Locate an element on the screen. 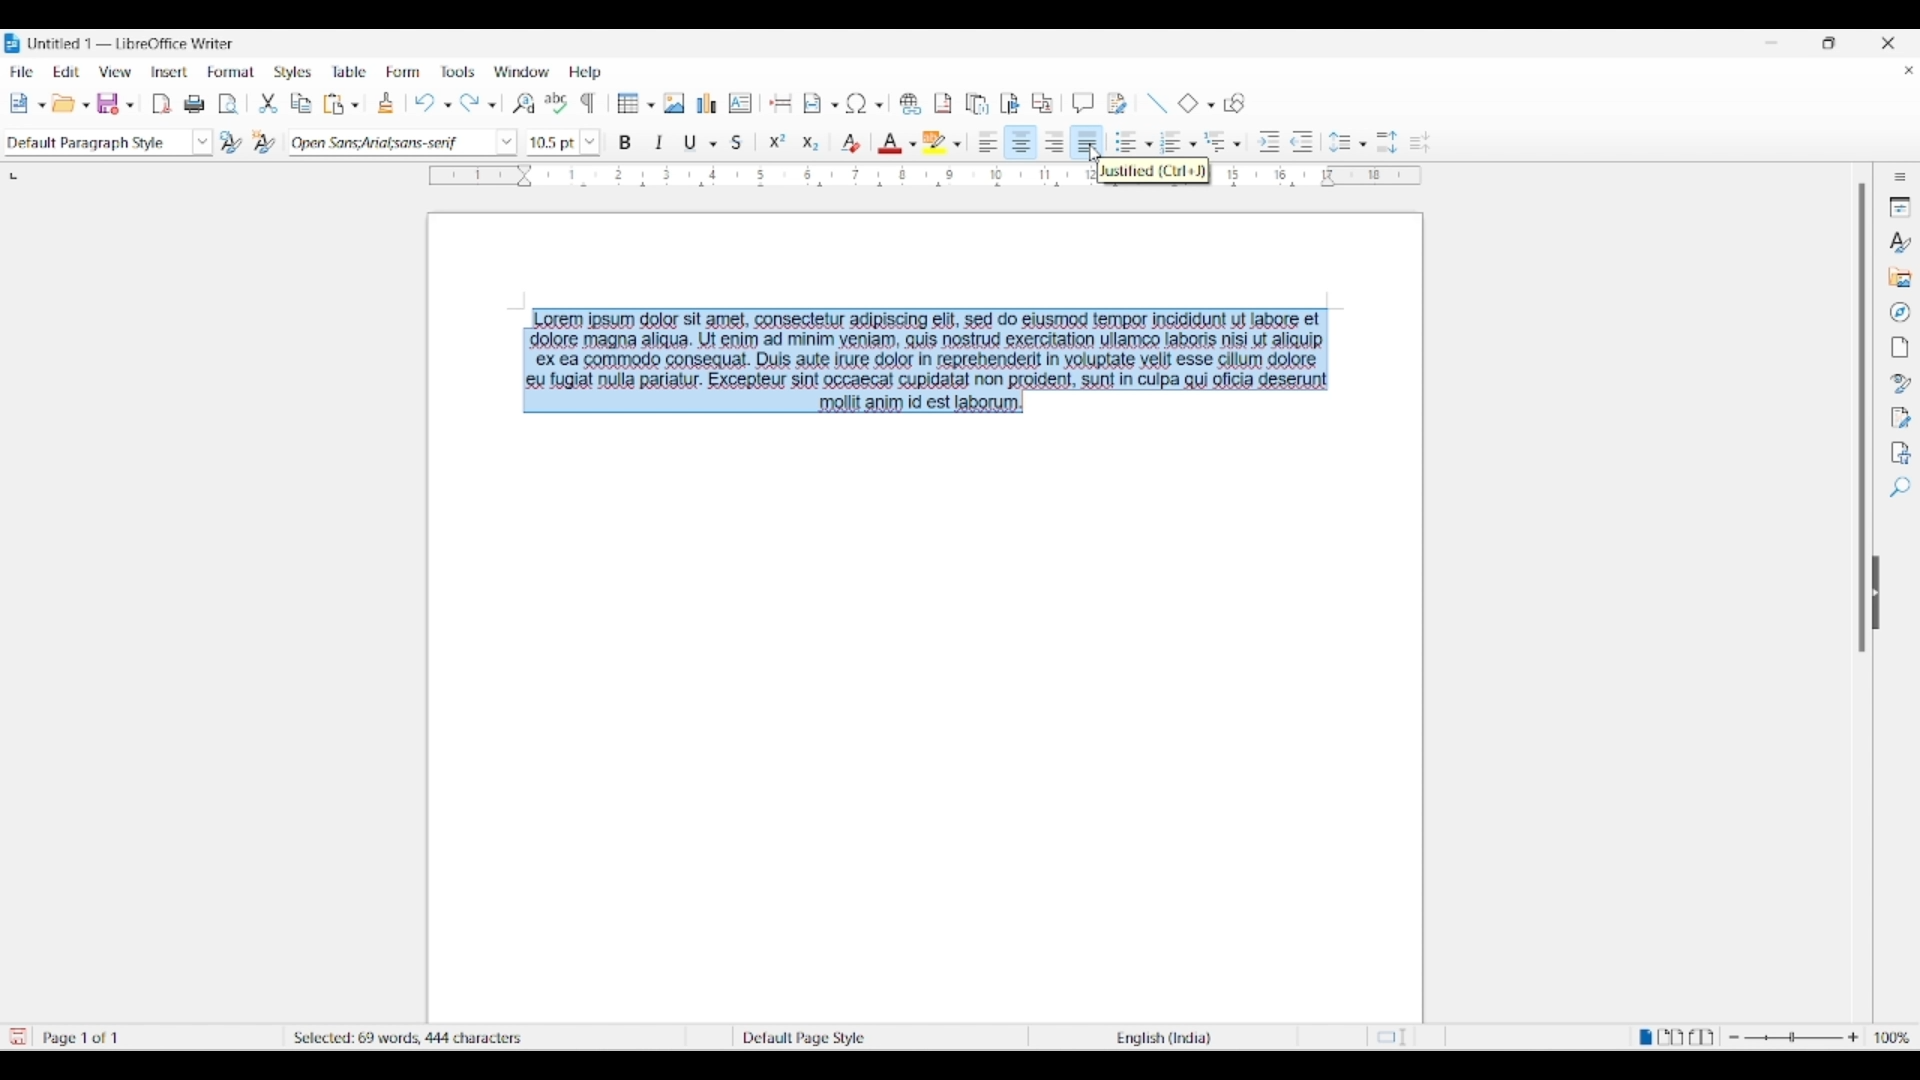  Basic shape options is located at coordinates (1206, 105).